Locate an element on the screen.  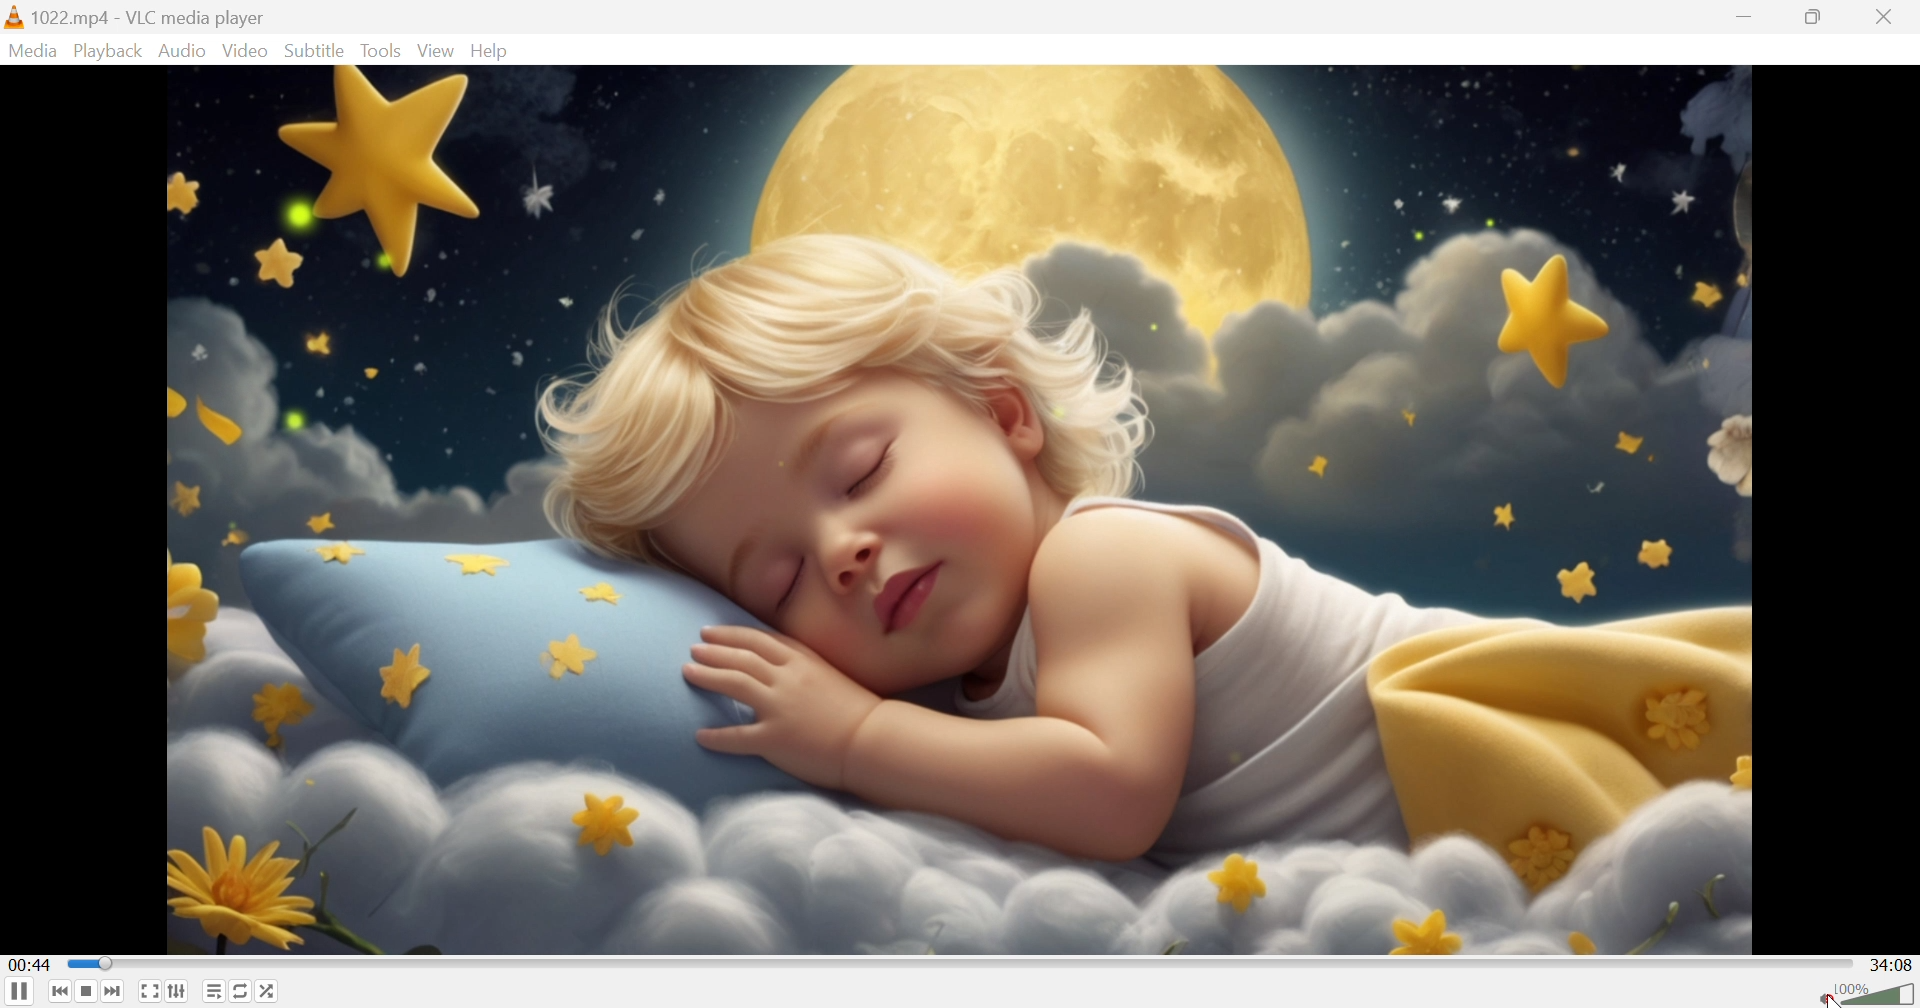
cursor is located at coordinates (1826, 1000).